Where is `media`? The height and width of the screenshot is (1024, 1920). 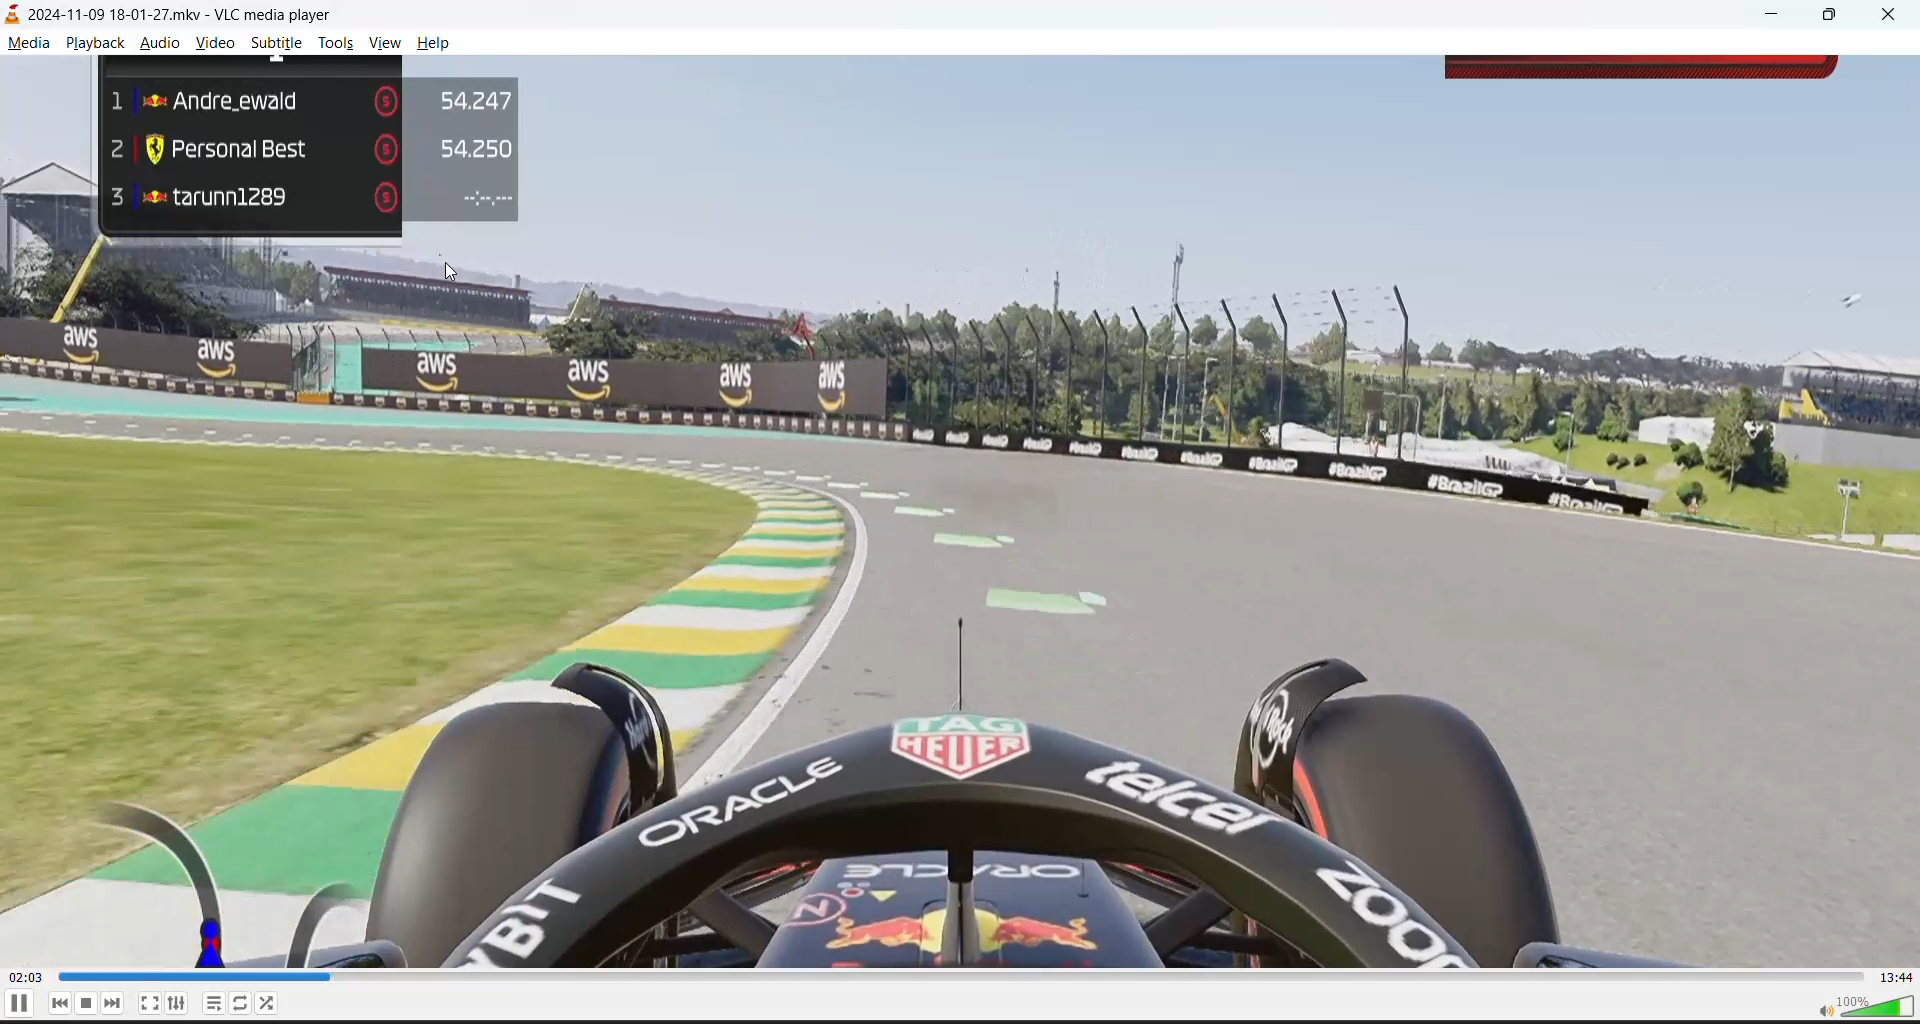
media is located at coordinates (28, 44).